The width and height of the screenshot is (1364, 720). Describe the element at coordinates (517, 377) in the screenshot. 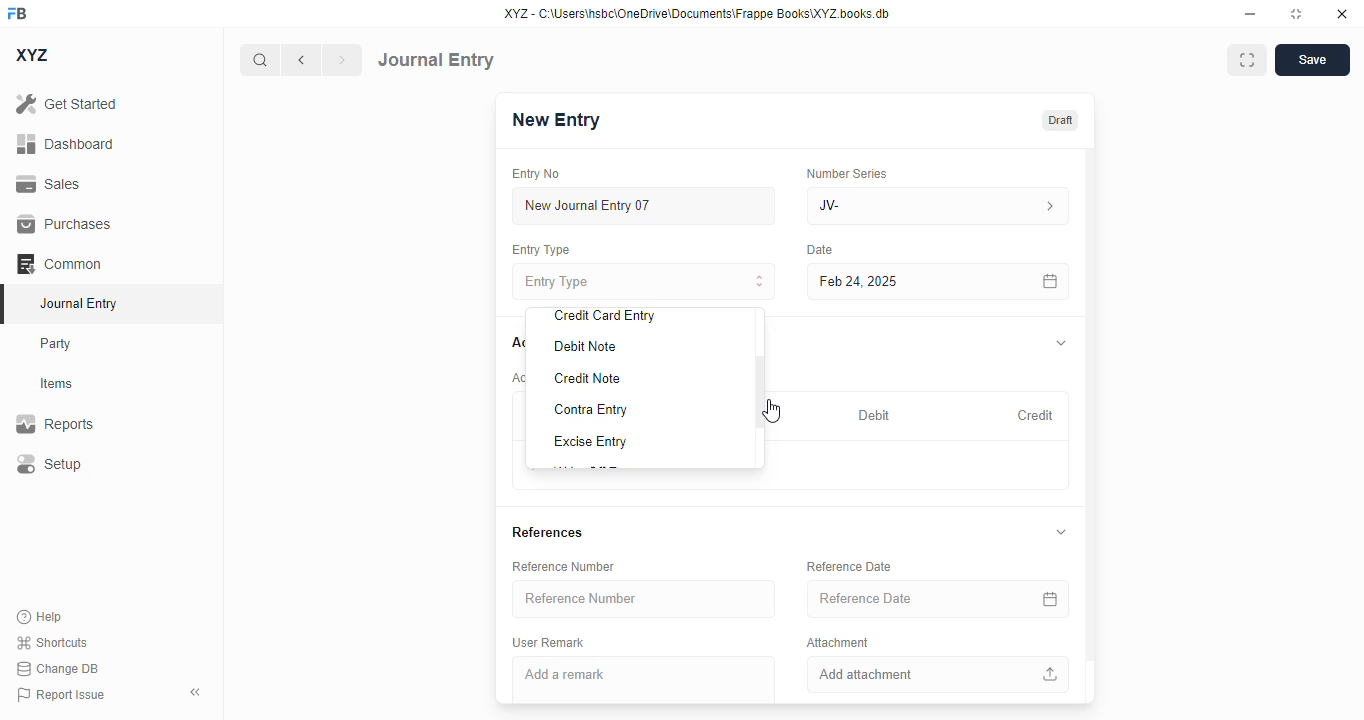

I see `account entries` at that location.